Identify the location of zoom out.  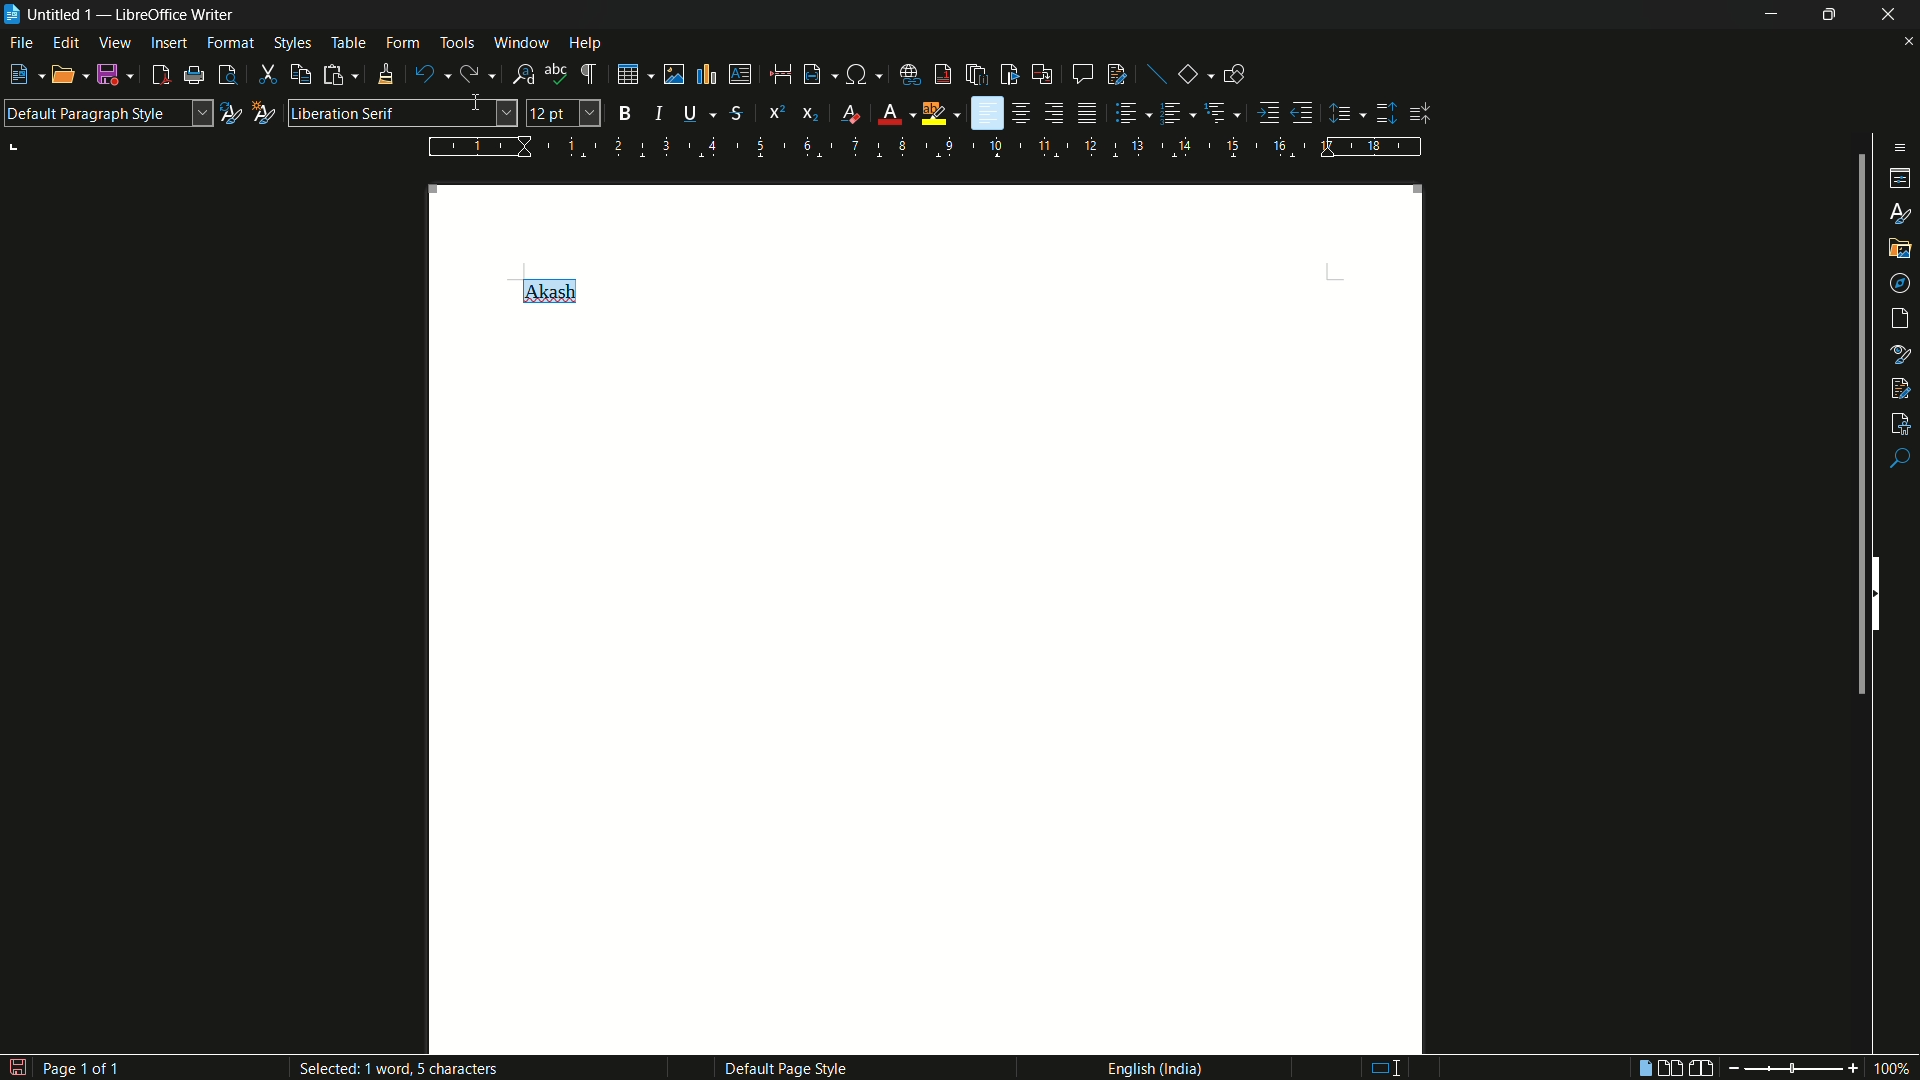
(1729, 1068).